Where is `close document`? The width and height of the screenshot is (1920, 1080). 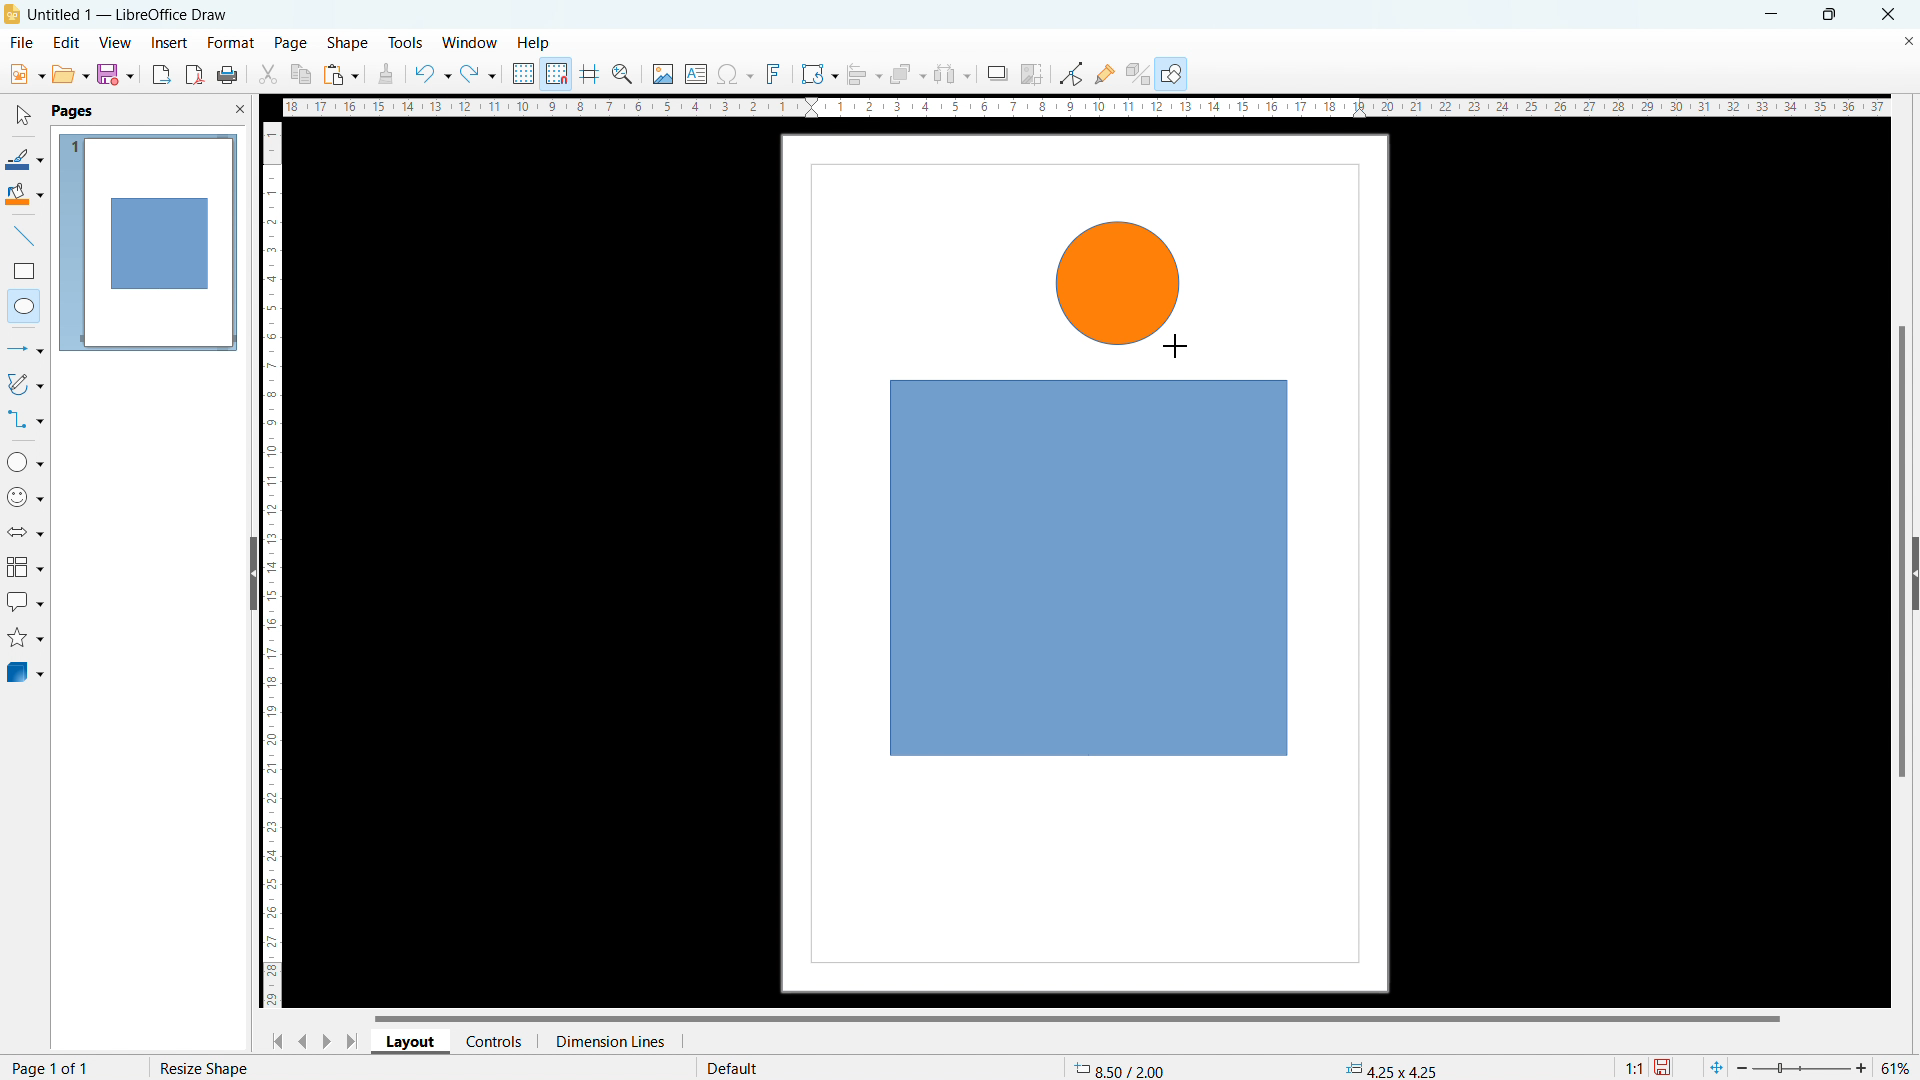
close document is located at coordinates (1908, 40).